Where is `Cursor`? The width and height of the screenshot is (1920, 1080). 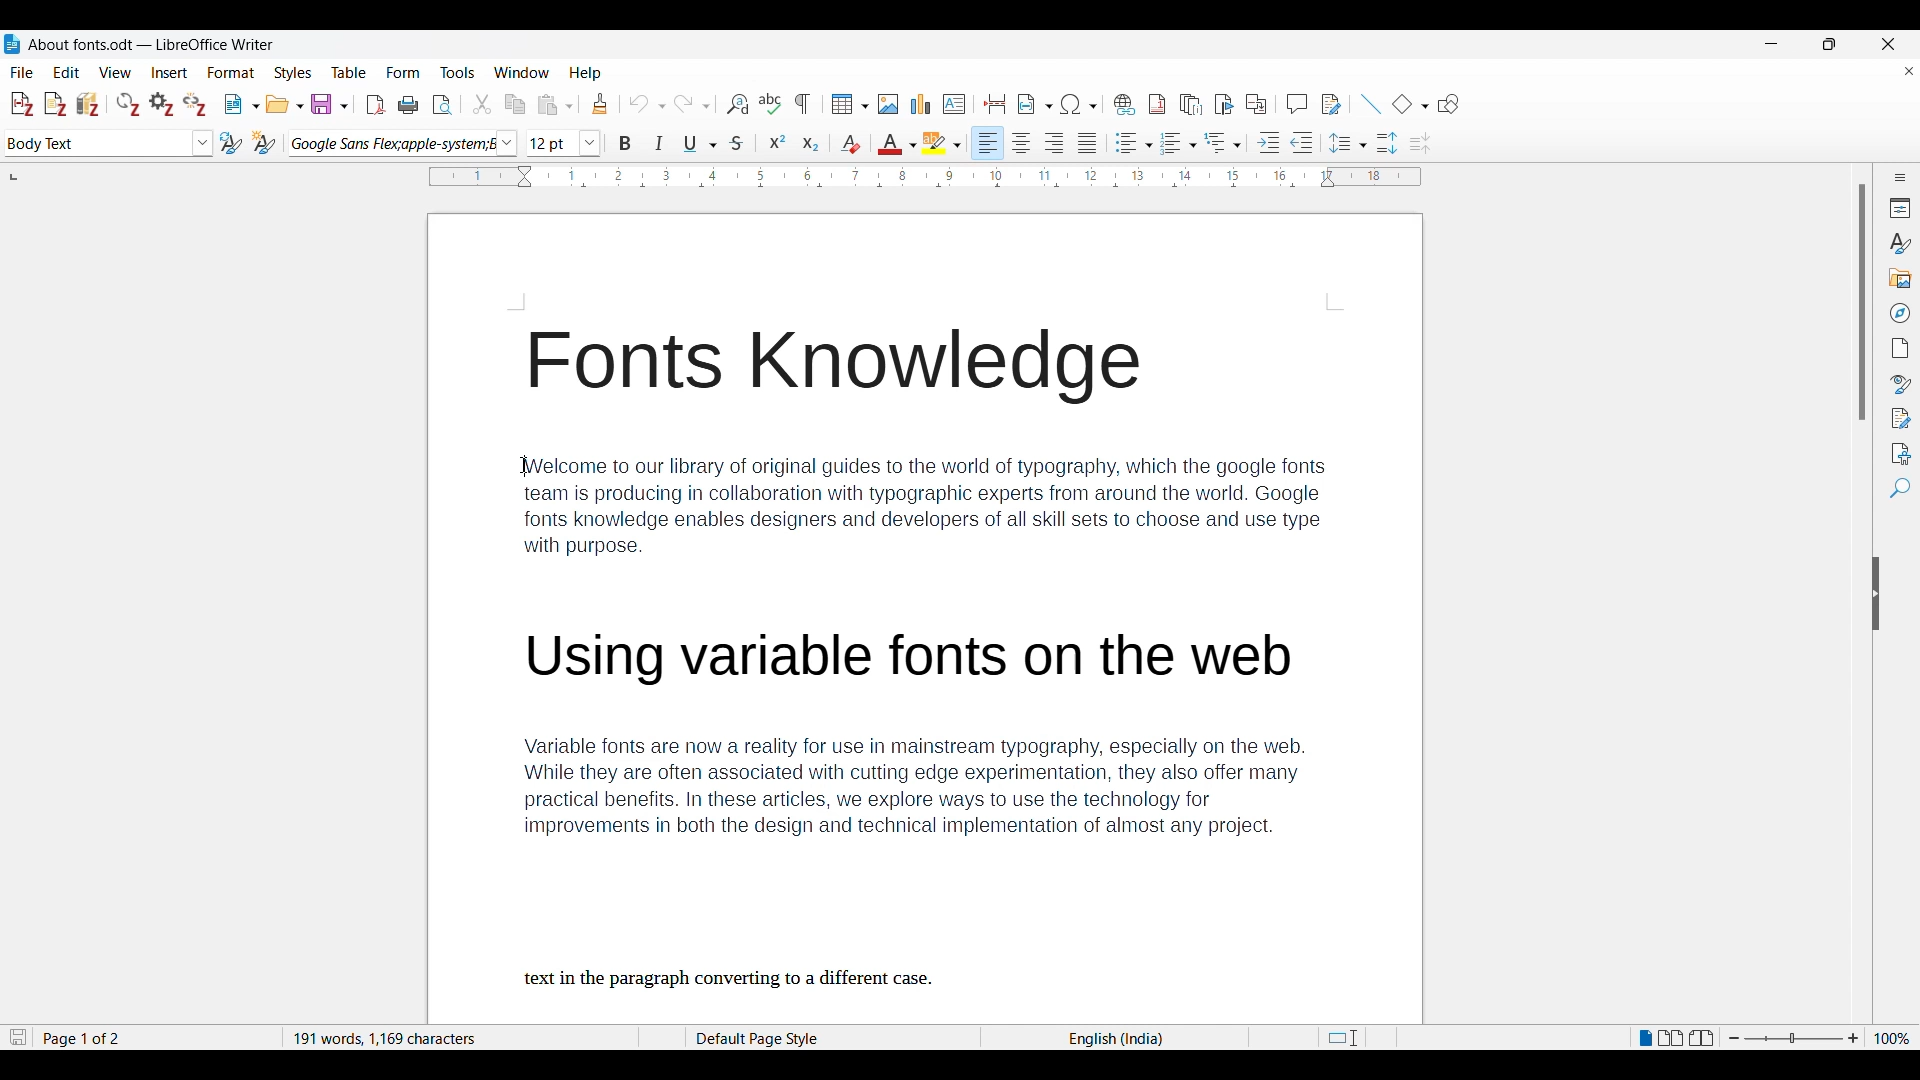 Cursor is located at coordinates (527, 454).